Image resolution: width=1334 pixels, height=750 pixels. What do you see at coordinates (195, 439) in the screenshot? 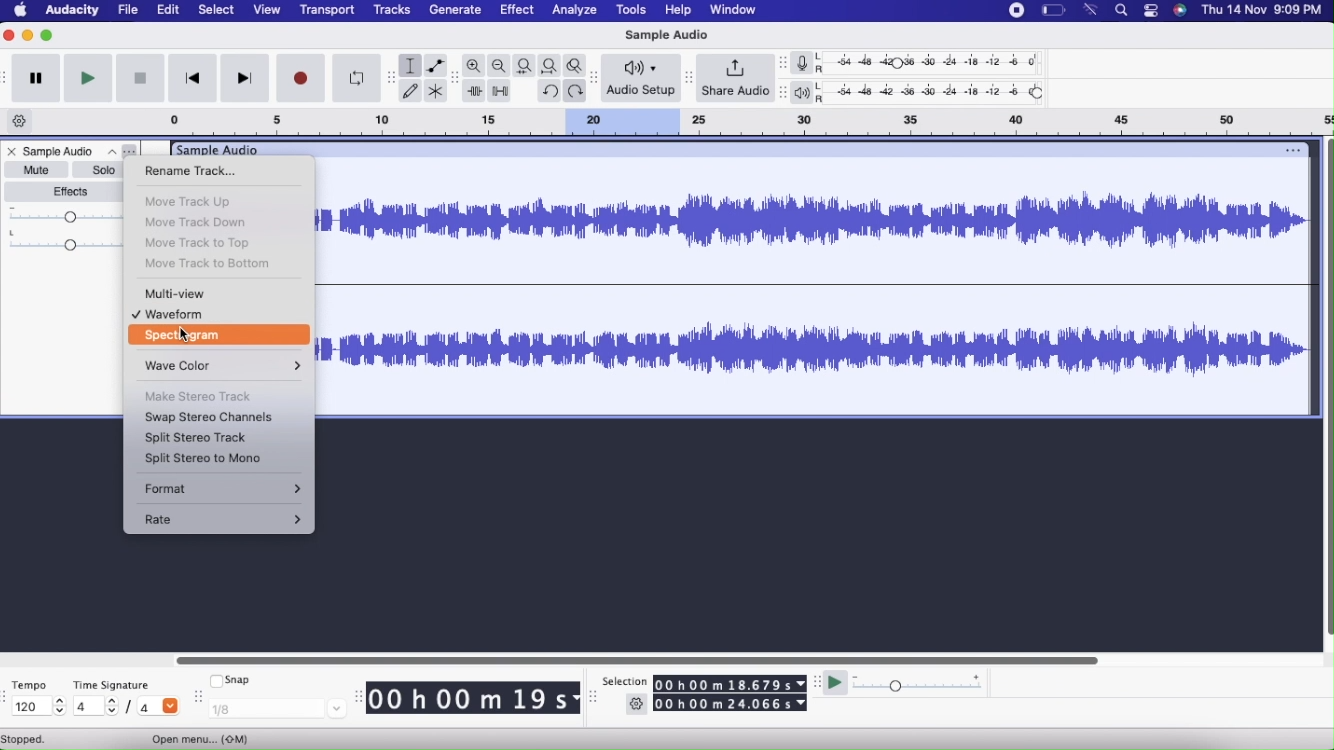
I see `Split Stereo Track` at bounding box center [195, 439].